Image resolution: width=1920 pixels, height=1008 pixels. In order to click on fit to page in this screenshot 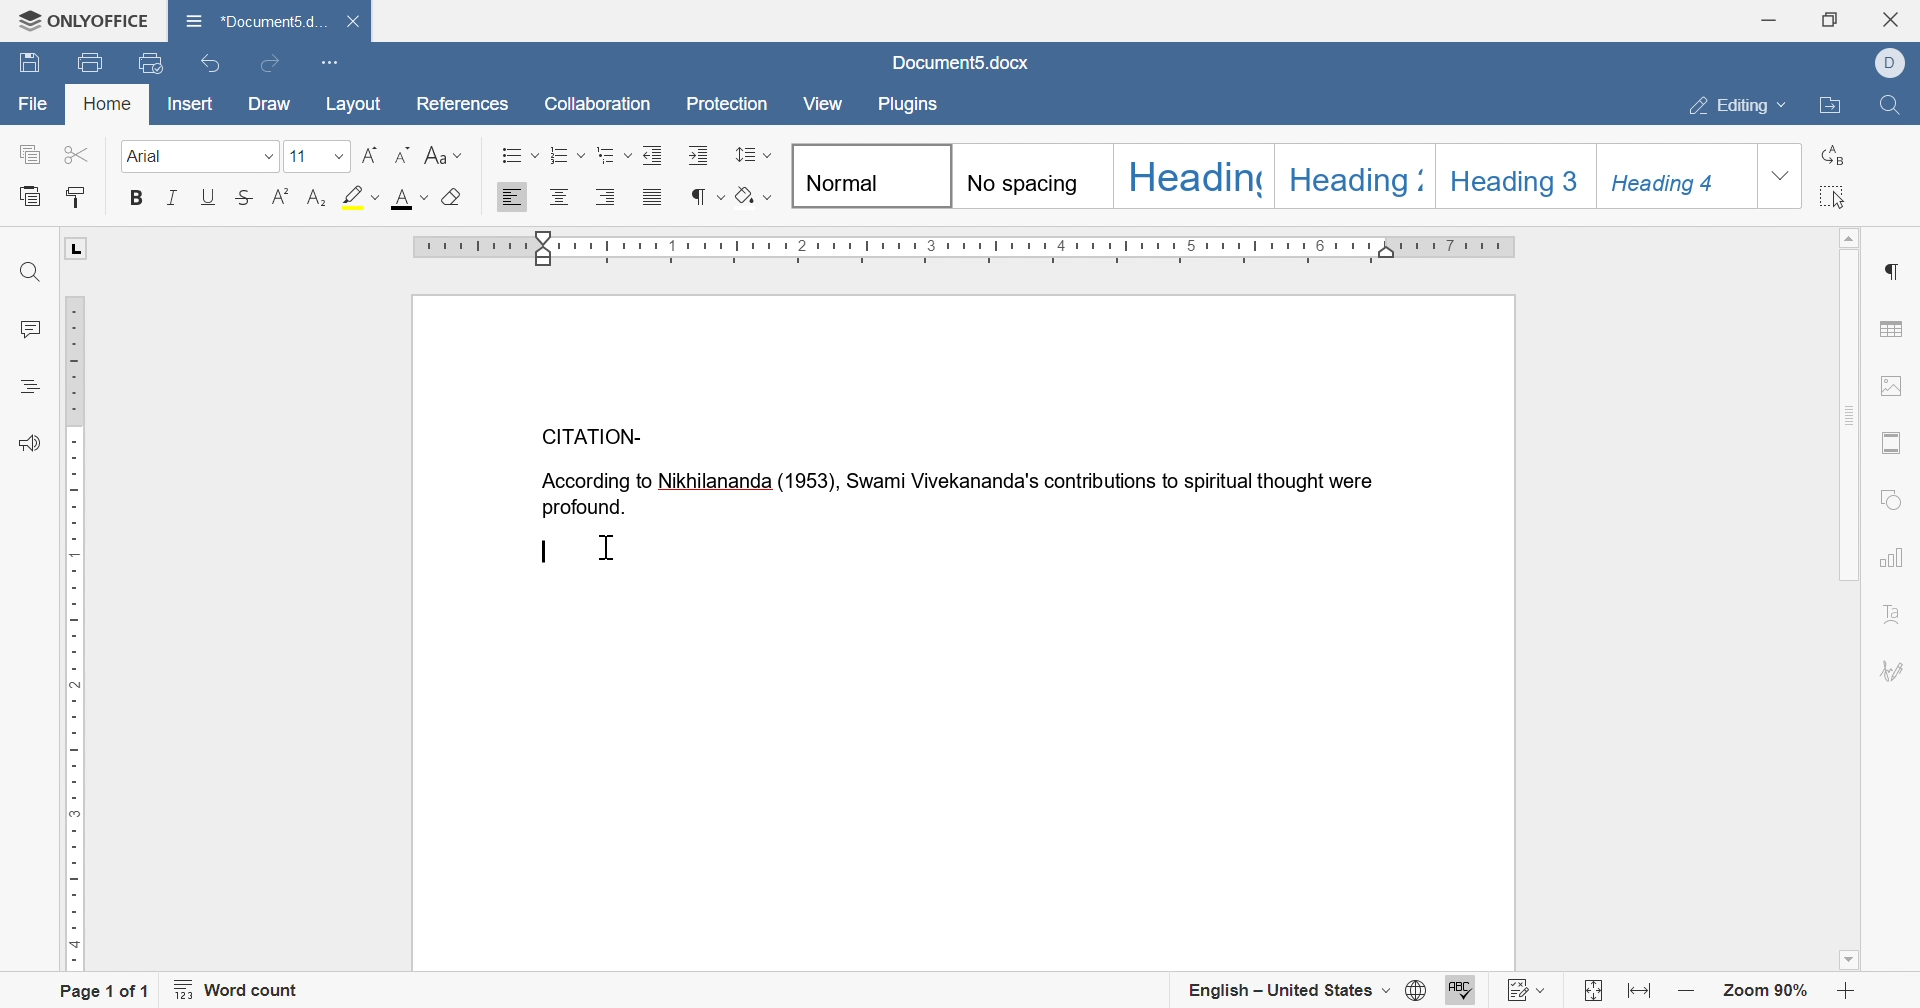, I will do `click(1594, 991)`.